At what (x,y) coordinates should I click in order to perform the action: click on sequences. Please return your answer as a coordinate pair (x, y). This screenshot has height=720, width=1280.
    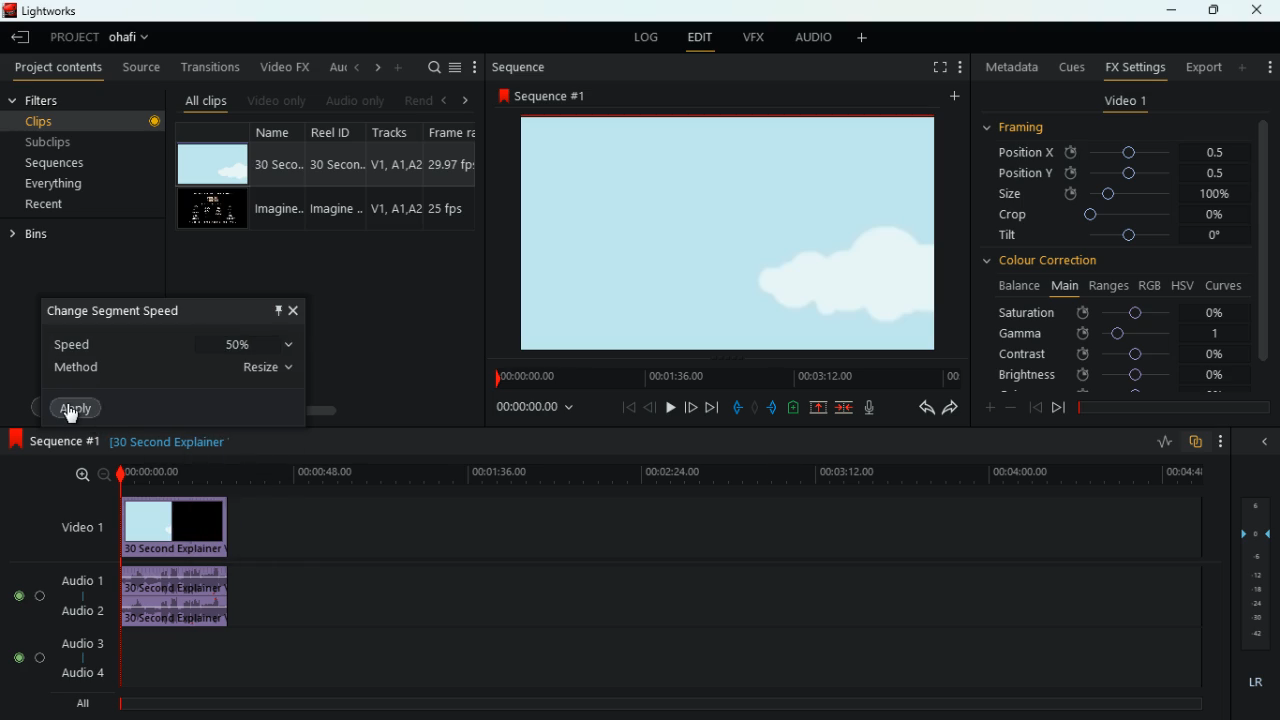
    Looking at the image, I should click on (66, 165).